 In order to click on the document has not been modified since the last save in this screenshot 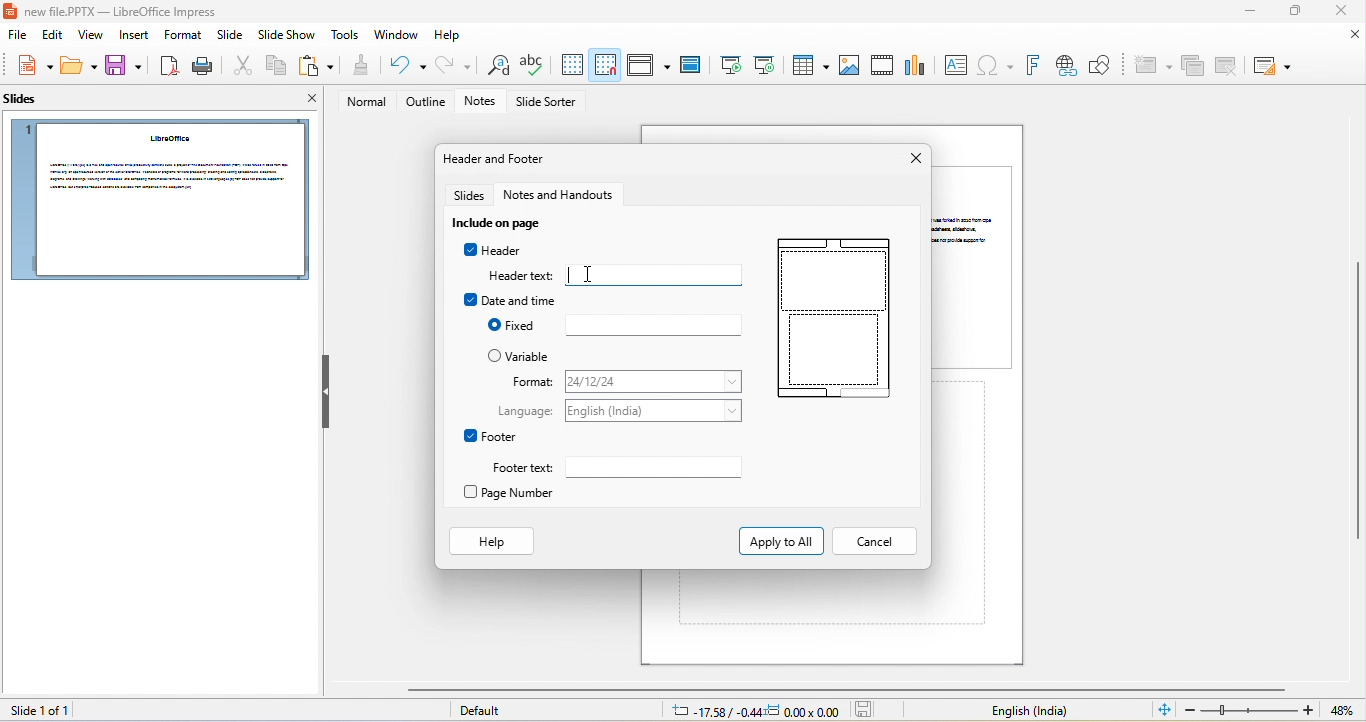, I will do `click(869, 710)`.